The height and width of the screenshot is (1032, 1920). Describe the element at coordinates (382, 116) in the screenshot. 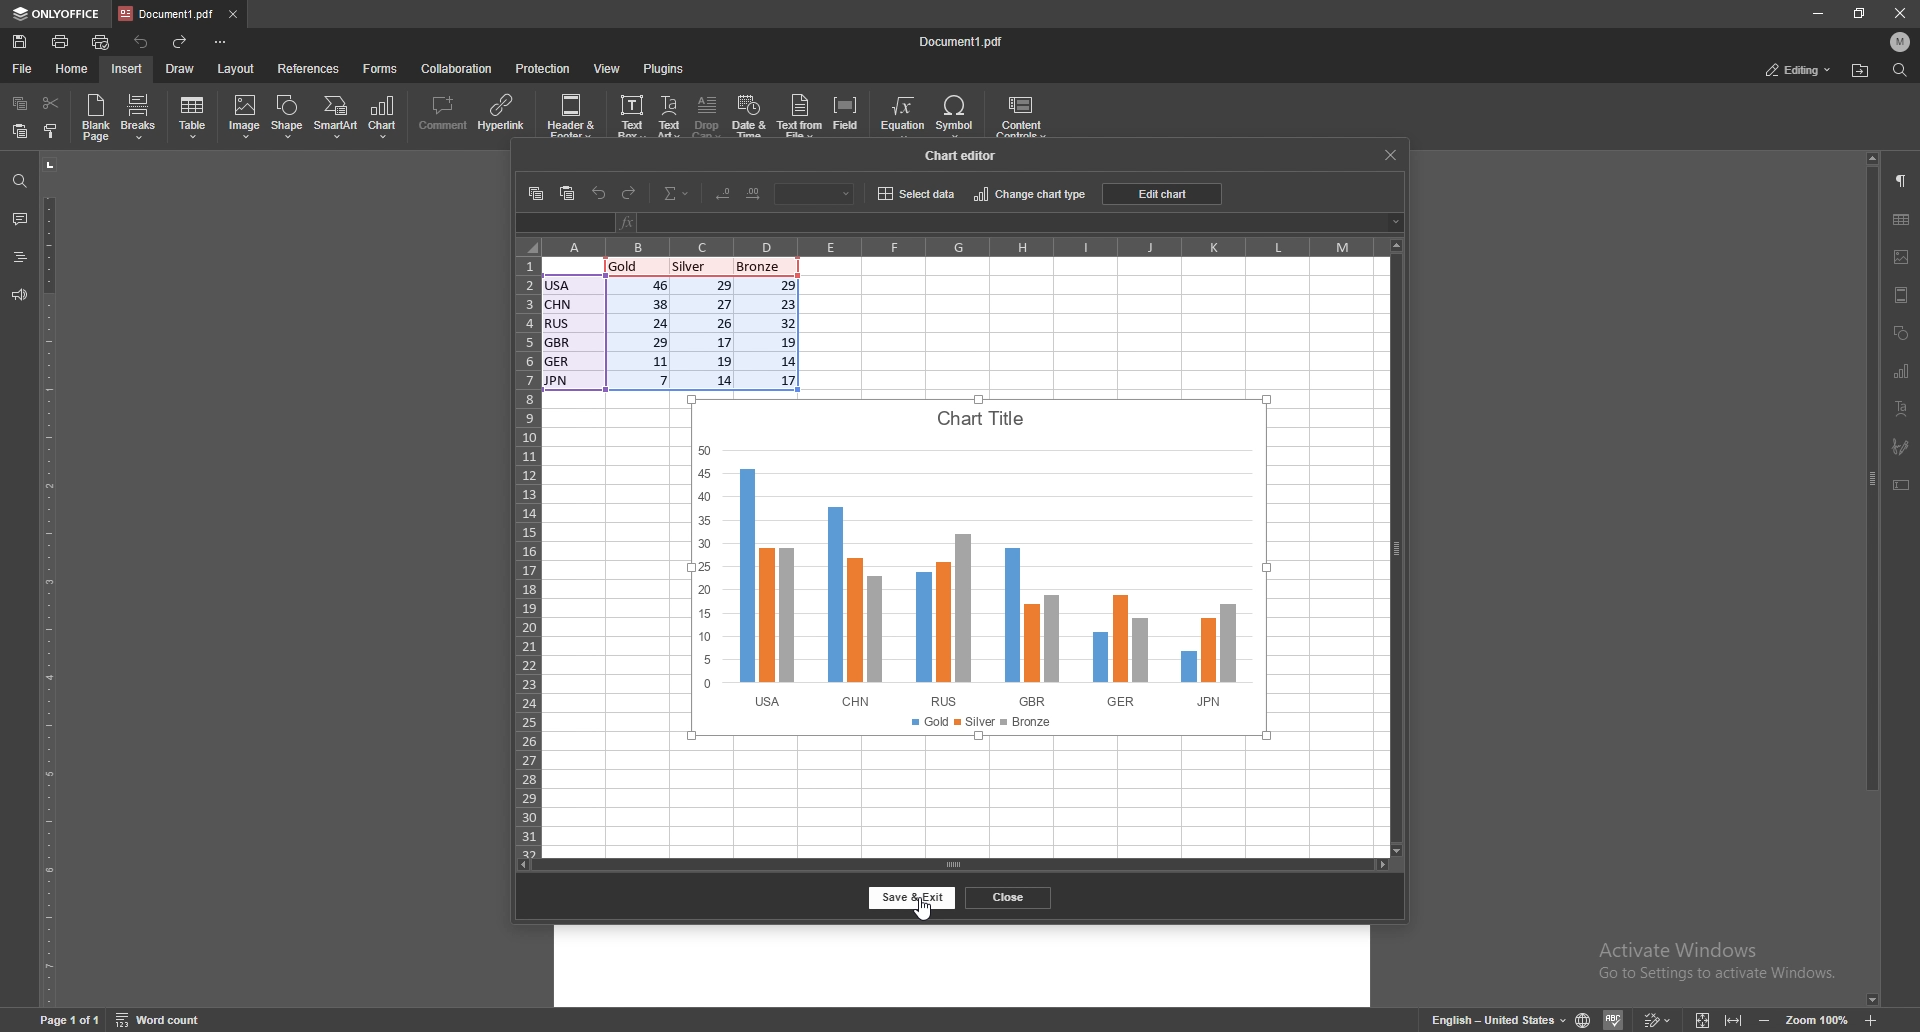

I see `chart` at that location.